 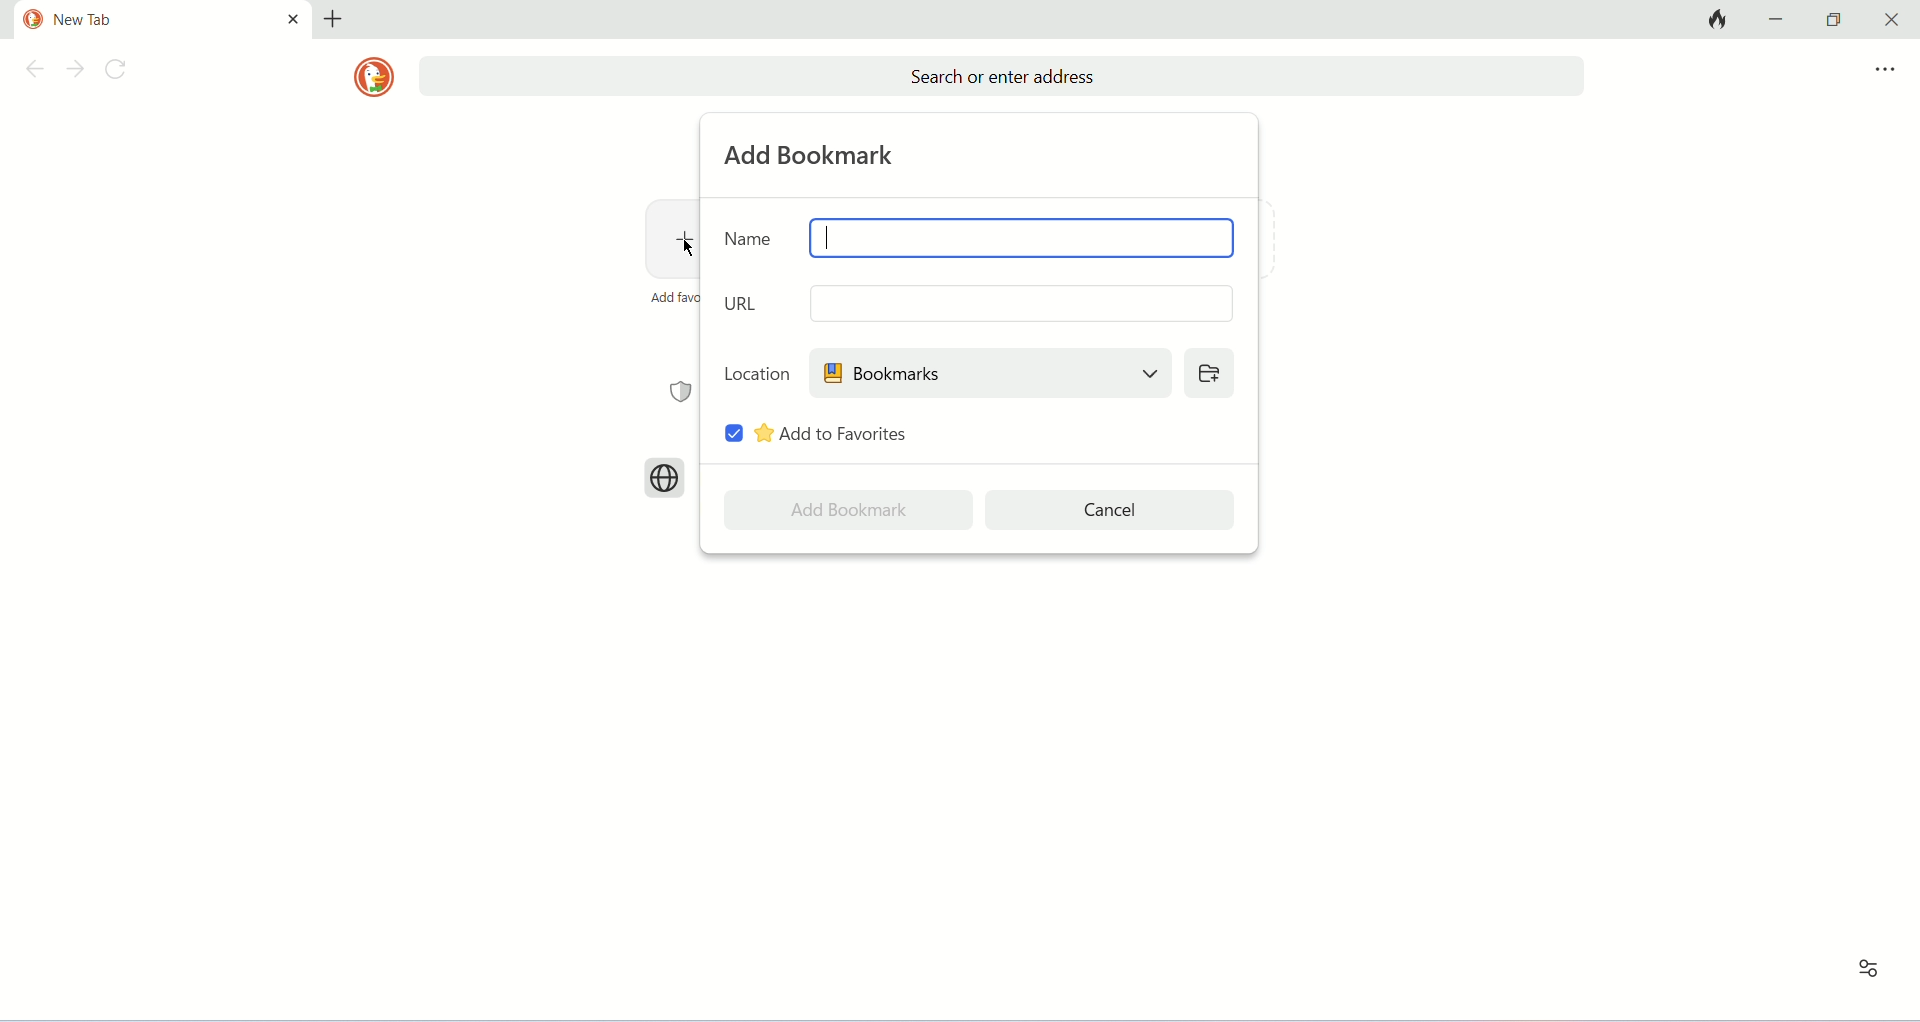 I want to click on new tab, so click(x=333, y=19).